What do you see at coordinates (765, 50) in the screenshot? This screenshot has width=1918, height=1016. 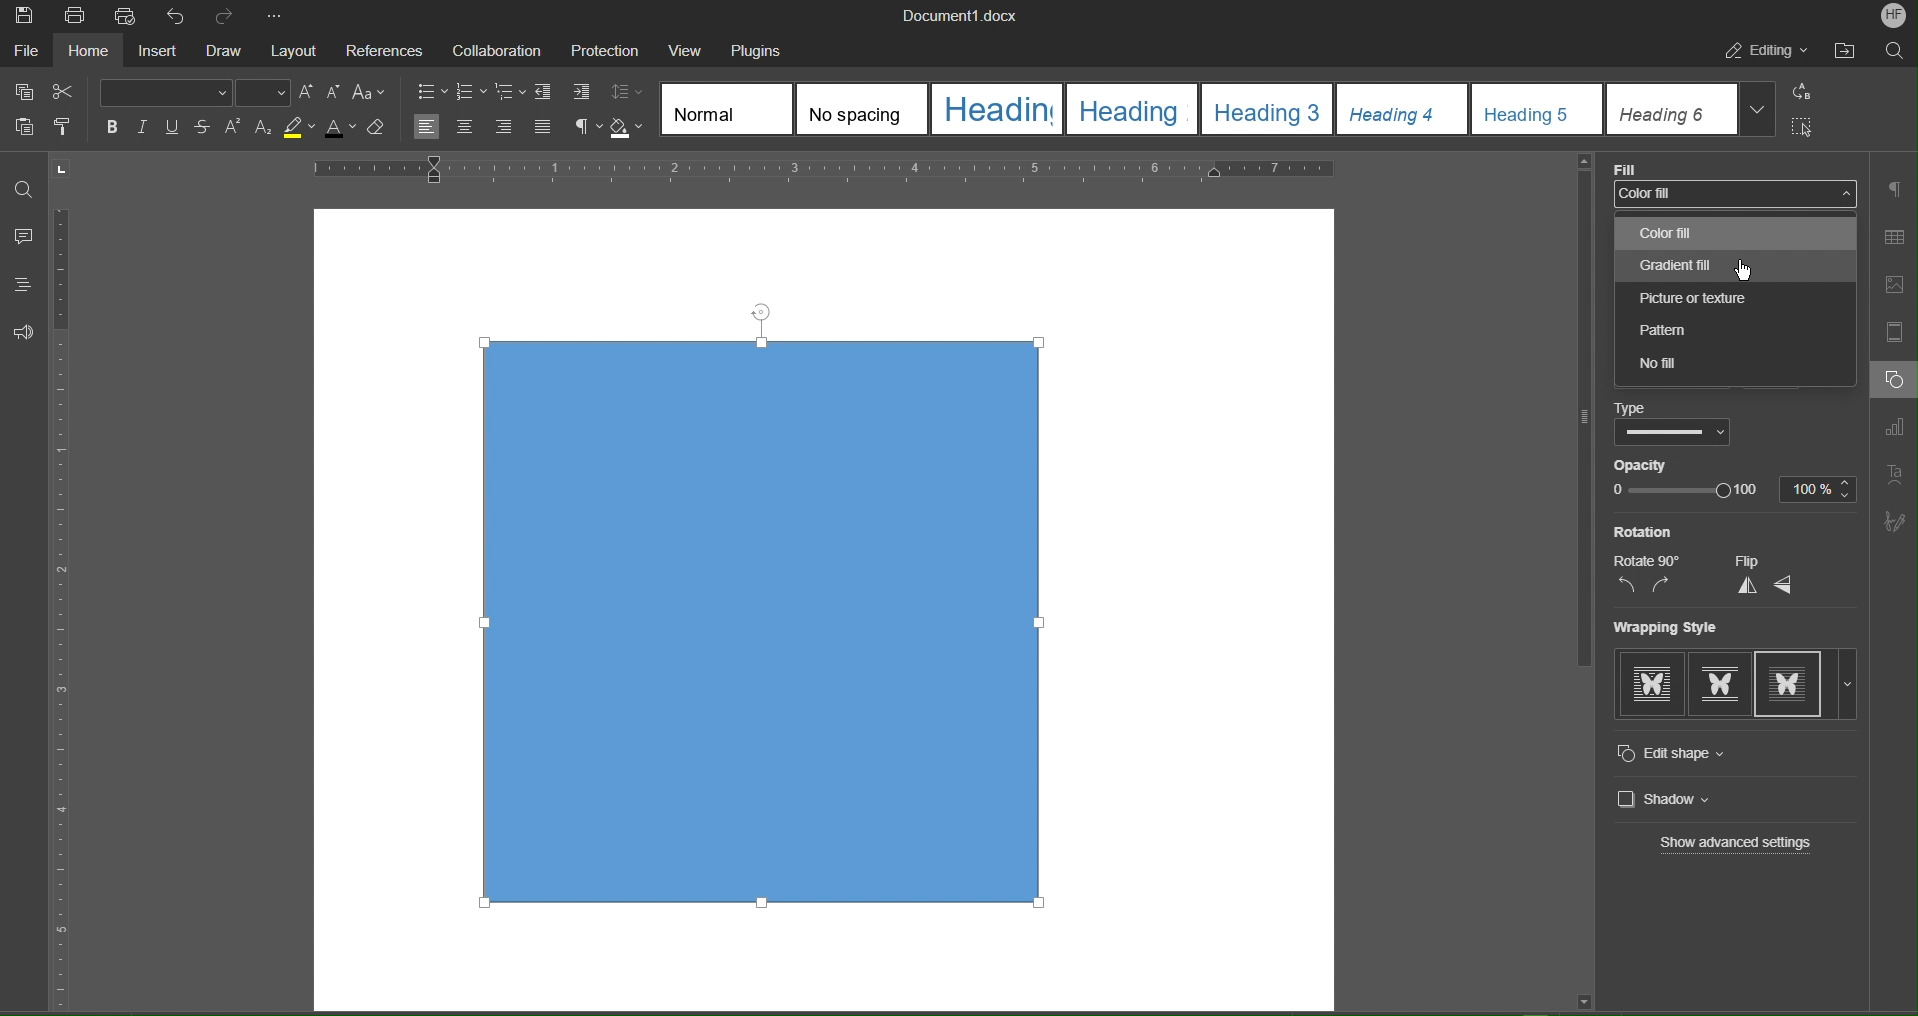 I see `Plugins` at bounding box center [765, 50].